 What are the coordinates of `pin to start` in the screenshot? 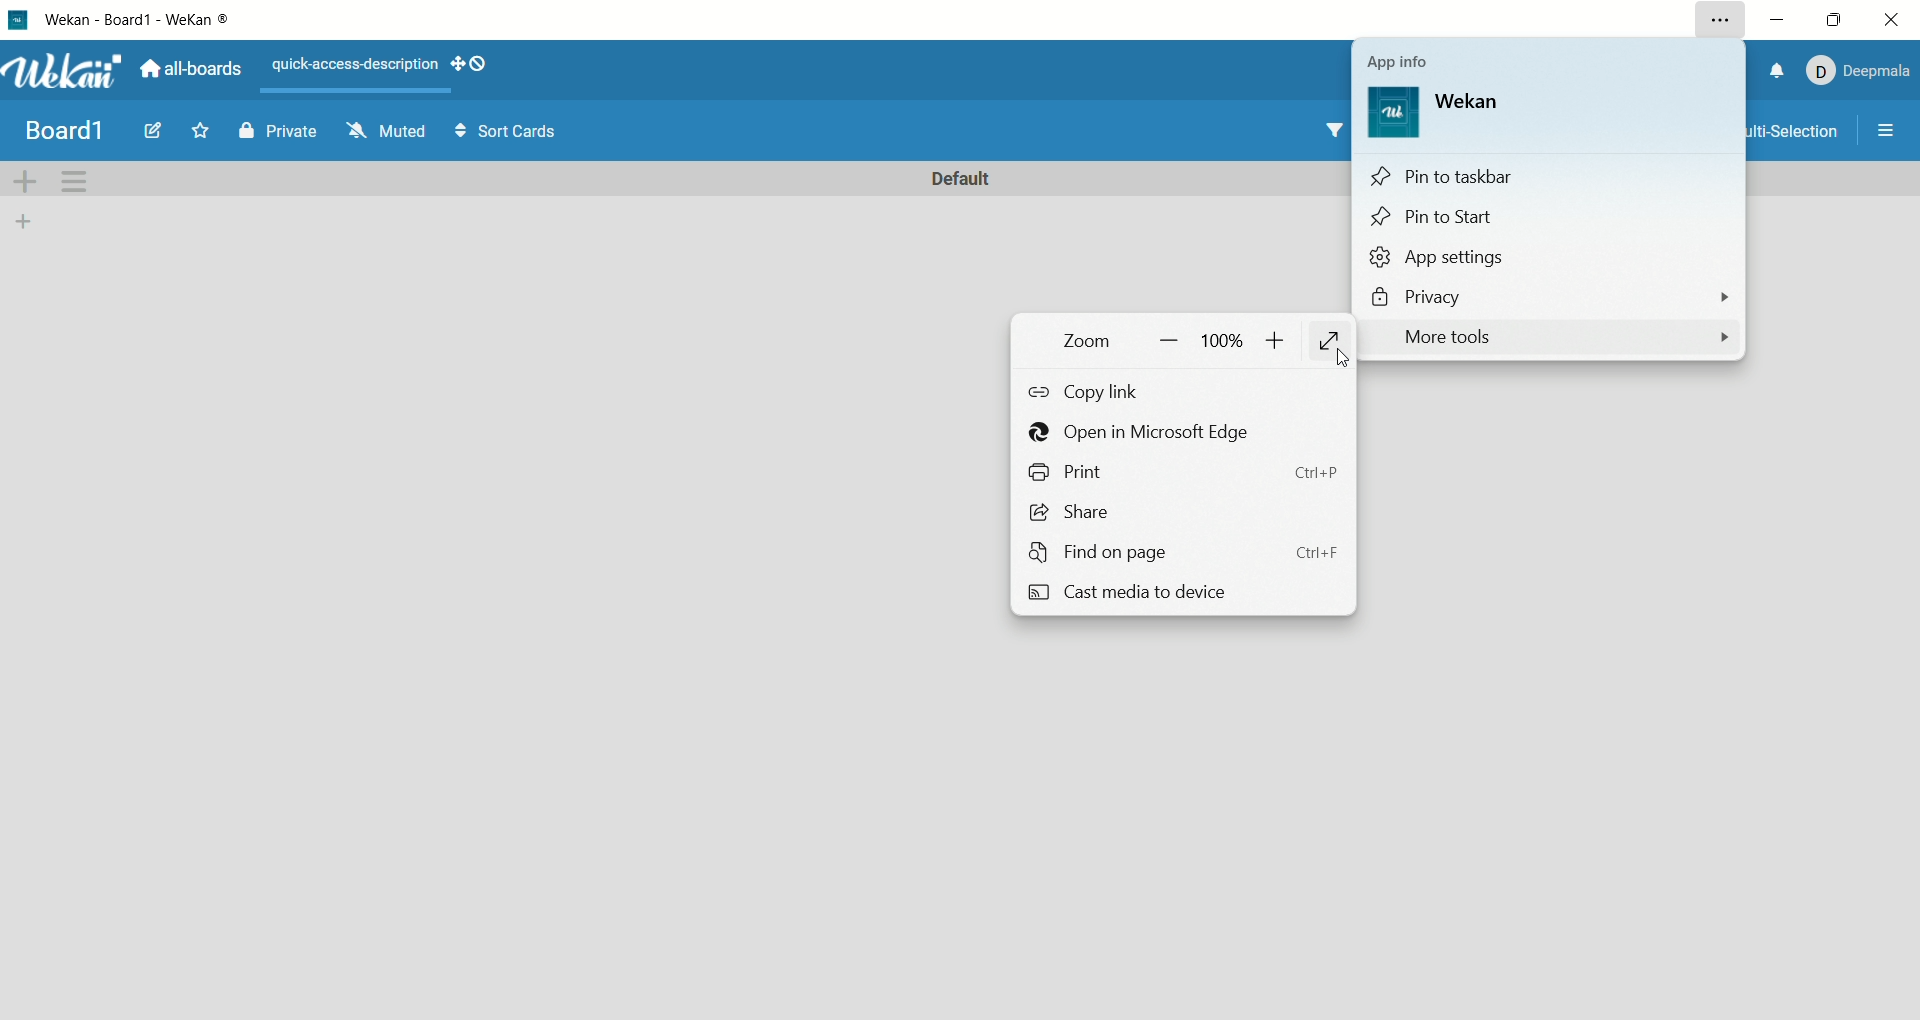 It's located at (1549, 220).